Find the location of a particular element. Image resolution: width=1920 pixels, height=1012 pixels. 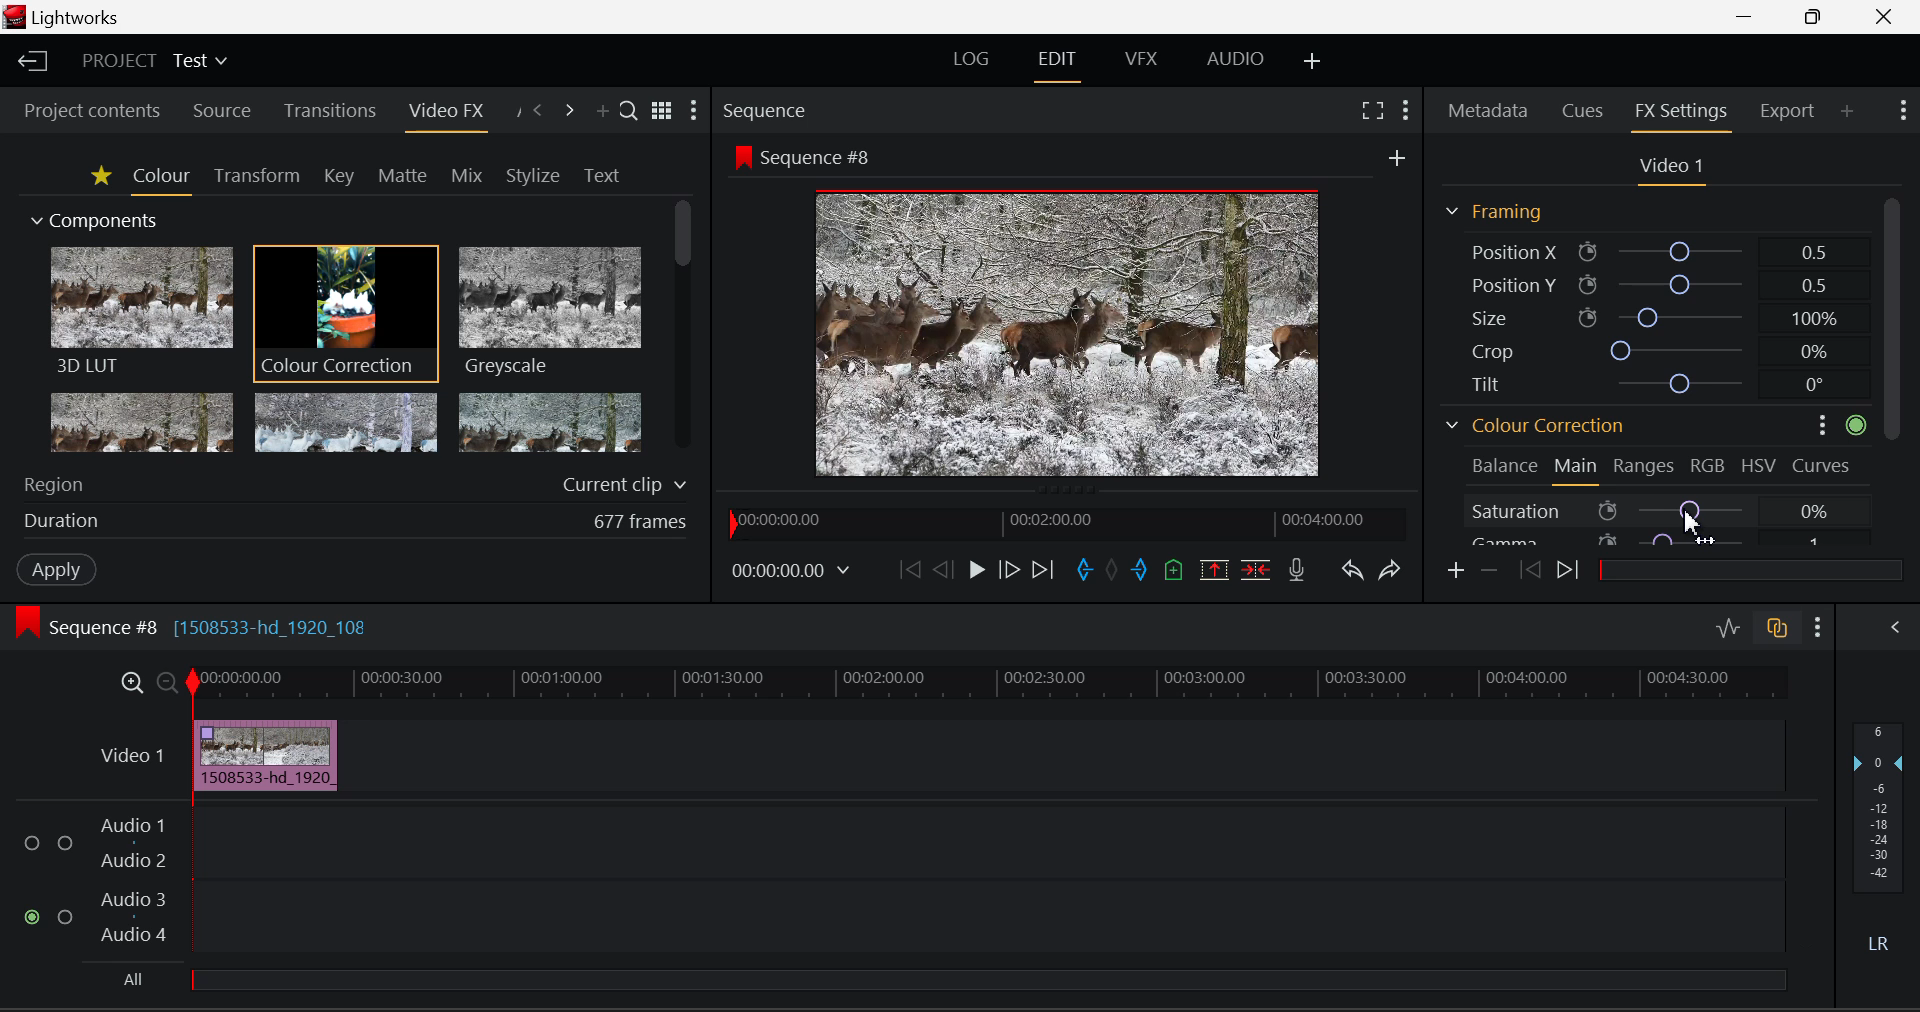

Back to Homepage is located at coordinates (30, 62).